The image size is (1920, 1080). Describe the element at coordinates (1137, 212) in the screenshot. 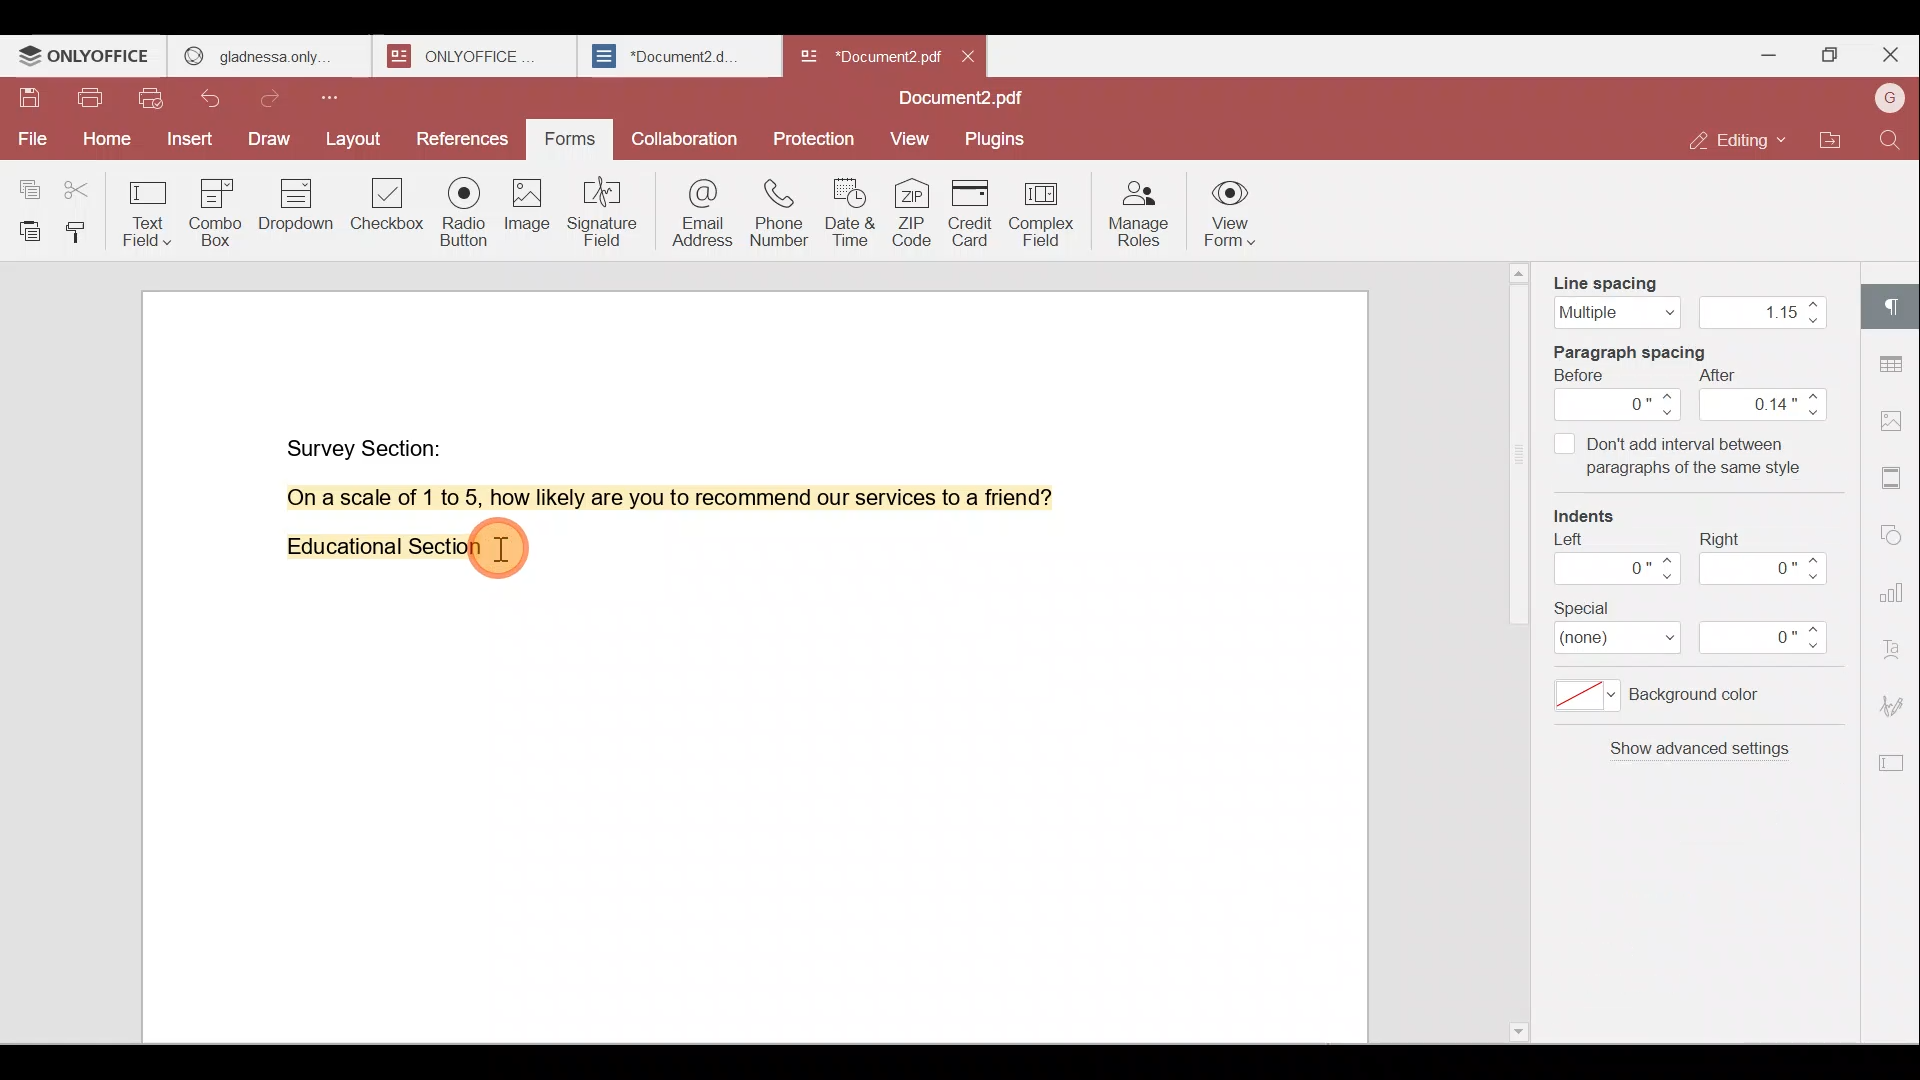

I see `Manage roles` at that location.